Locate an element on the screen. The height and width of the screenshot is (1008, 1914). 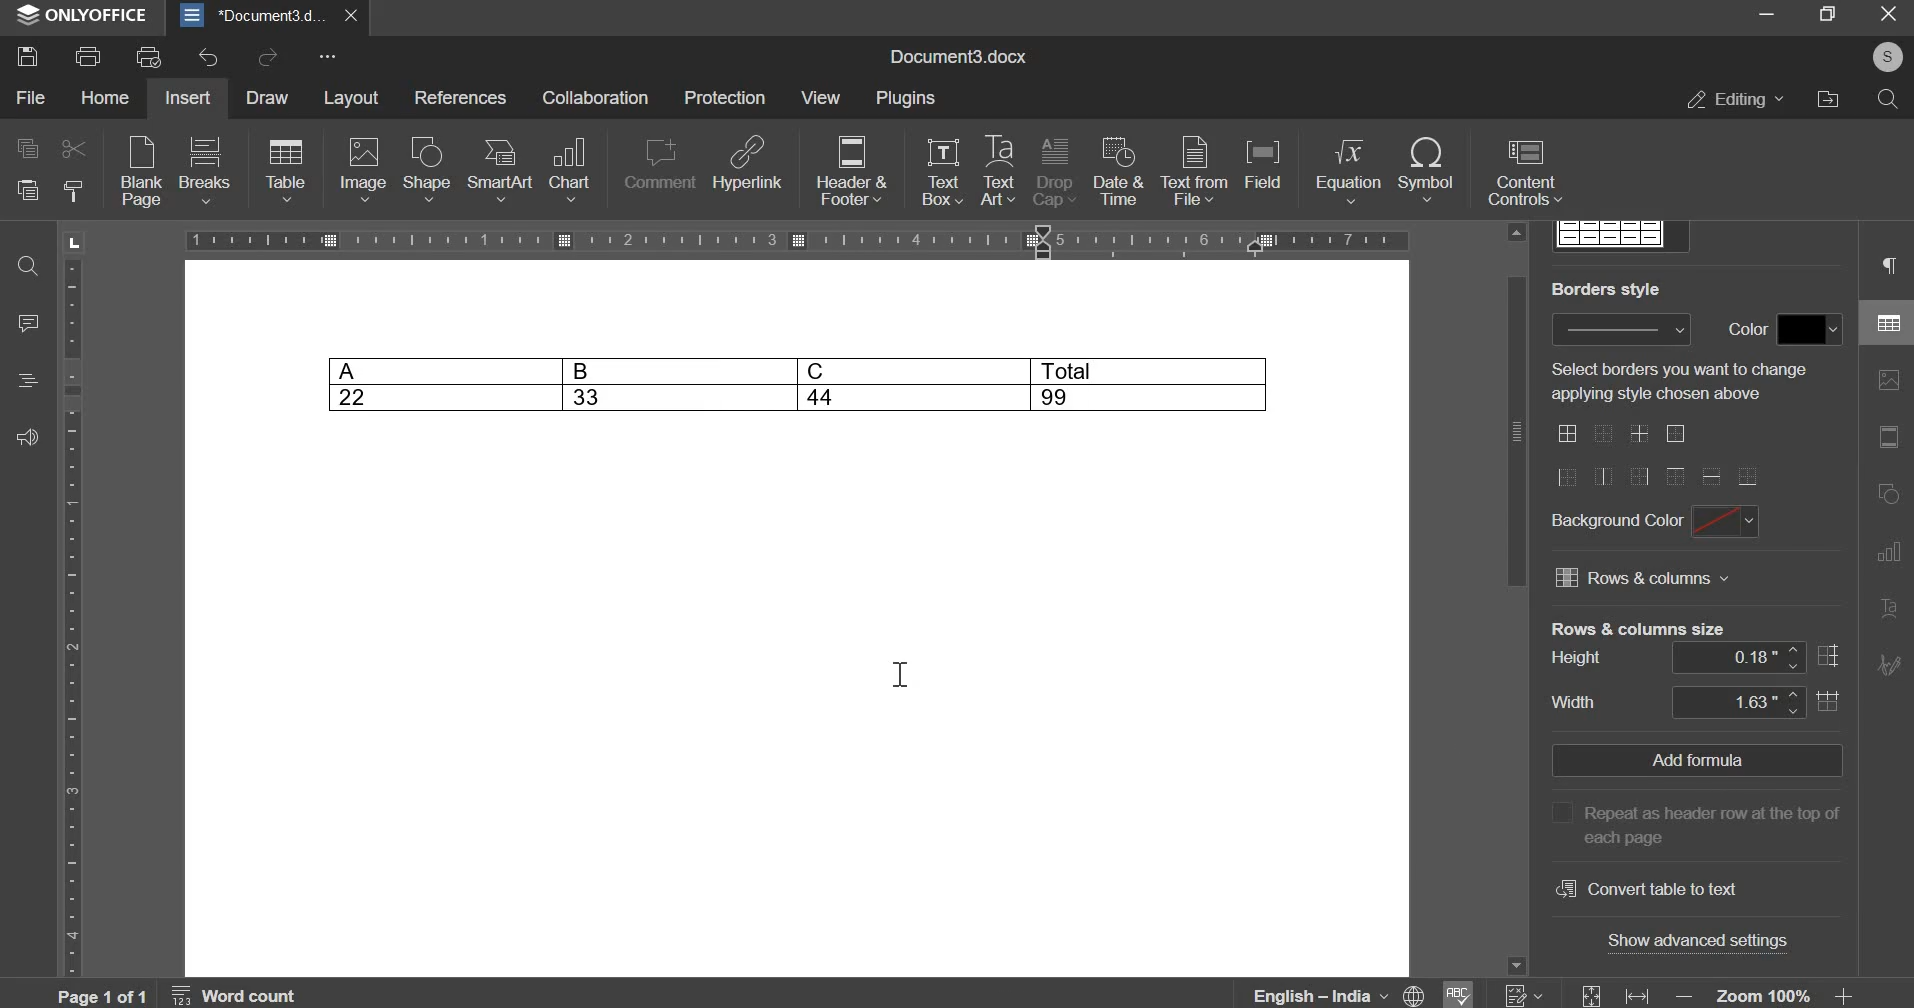
border style is located at coordinates (1620, 330).